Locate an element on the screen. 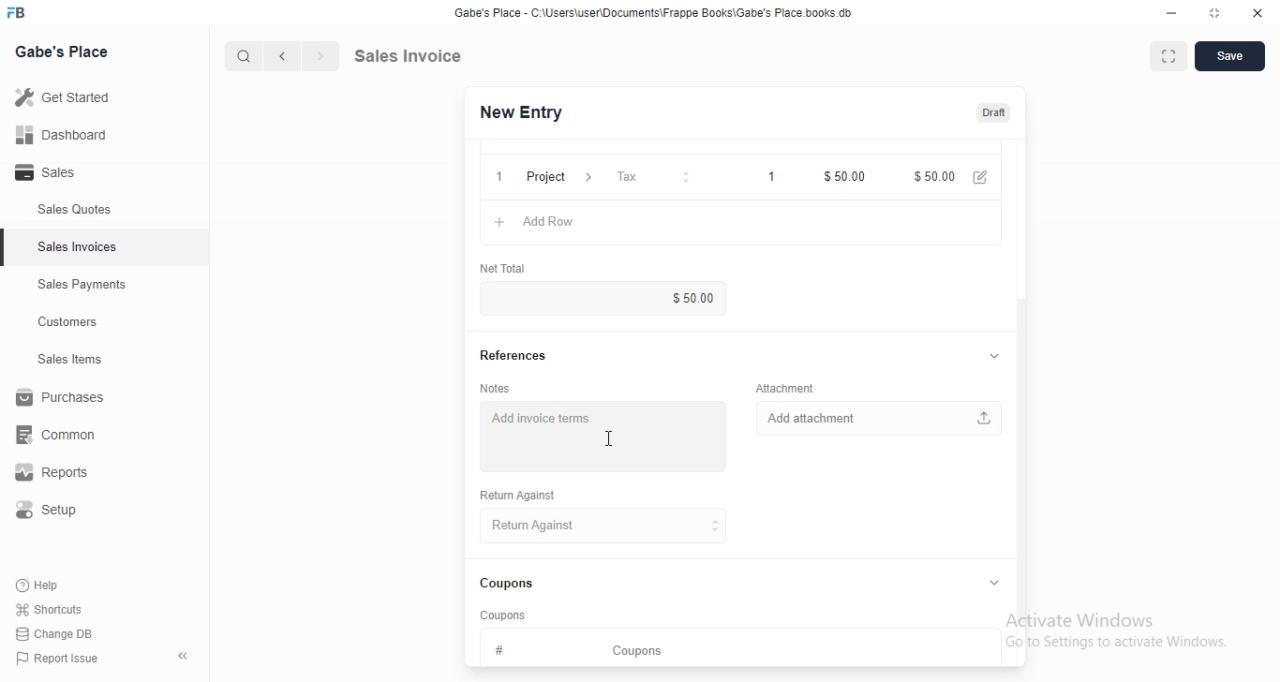 The height and width of the screenshot is (682, 1280). cursor is located at coordinates (611, 439).